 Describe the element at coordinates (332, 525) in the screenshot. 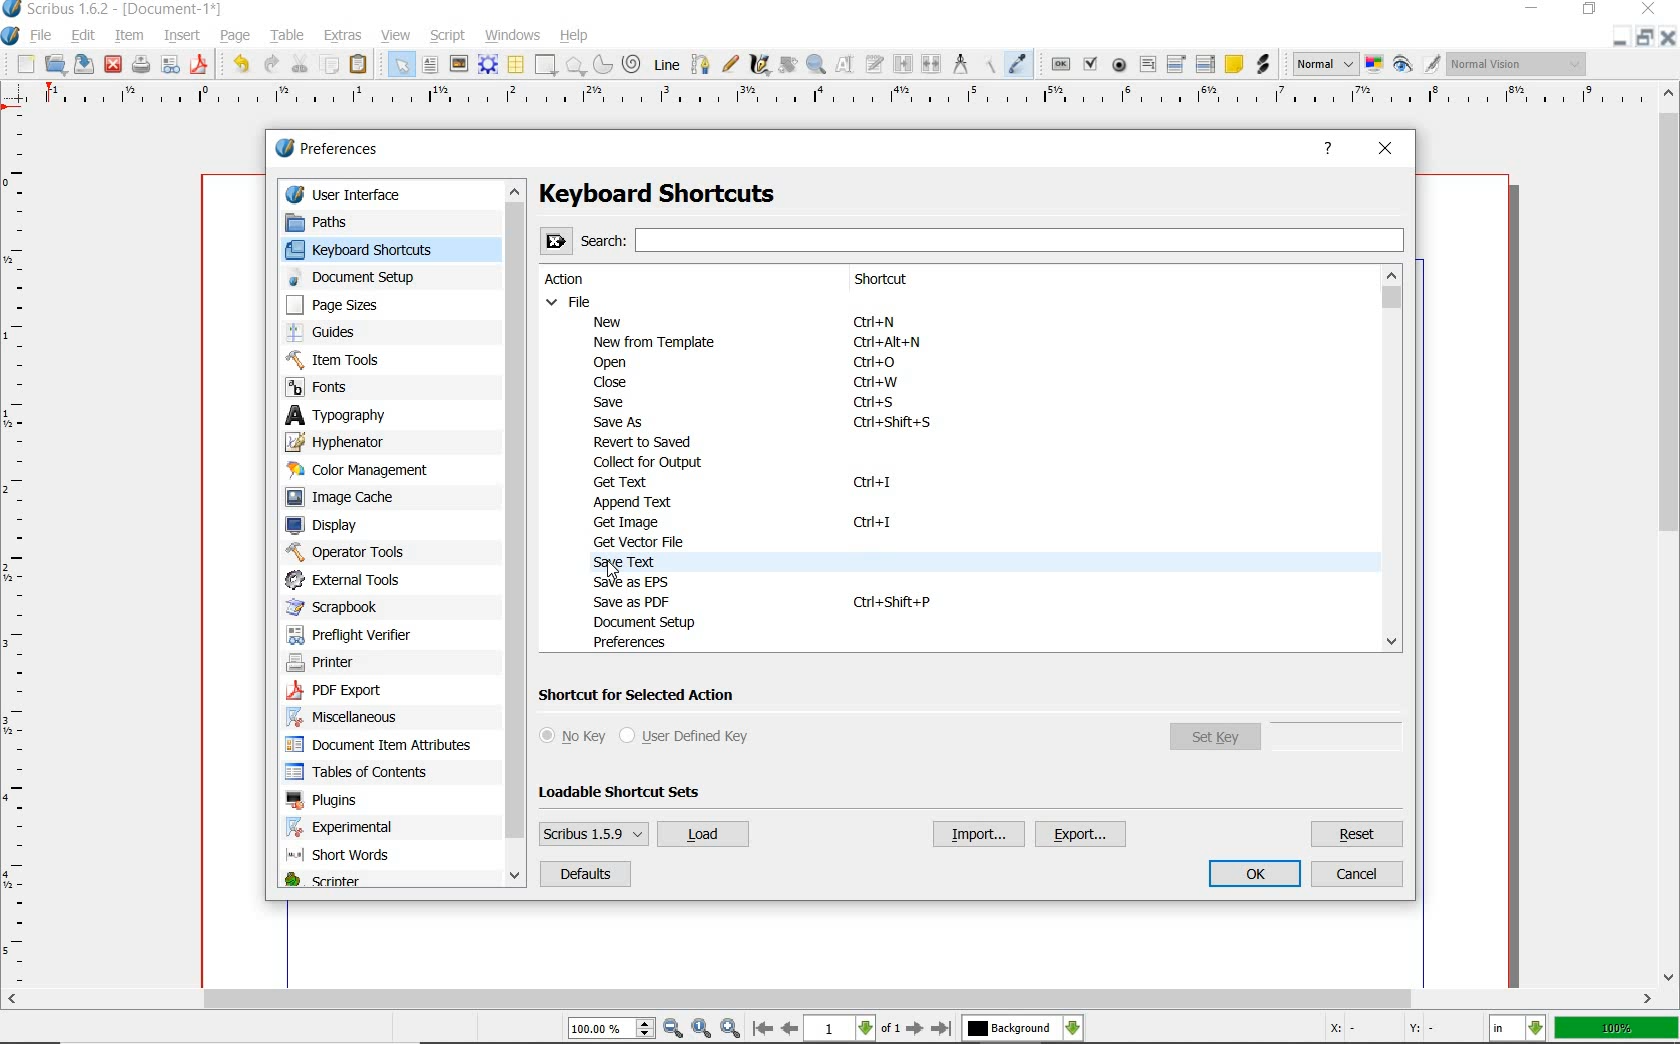

I see `display` at that location.